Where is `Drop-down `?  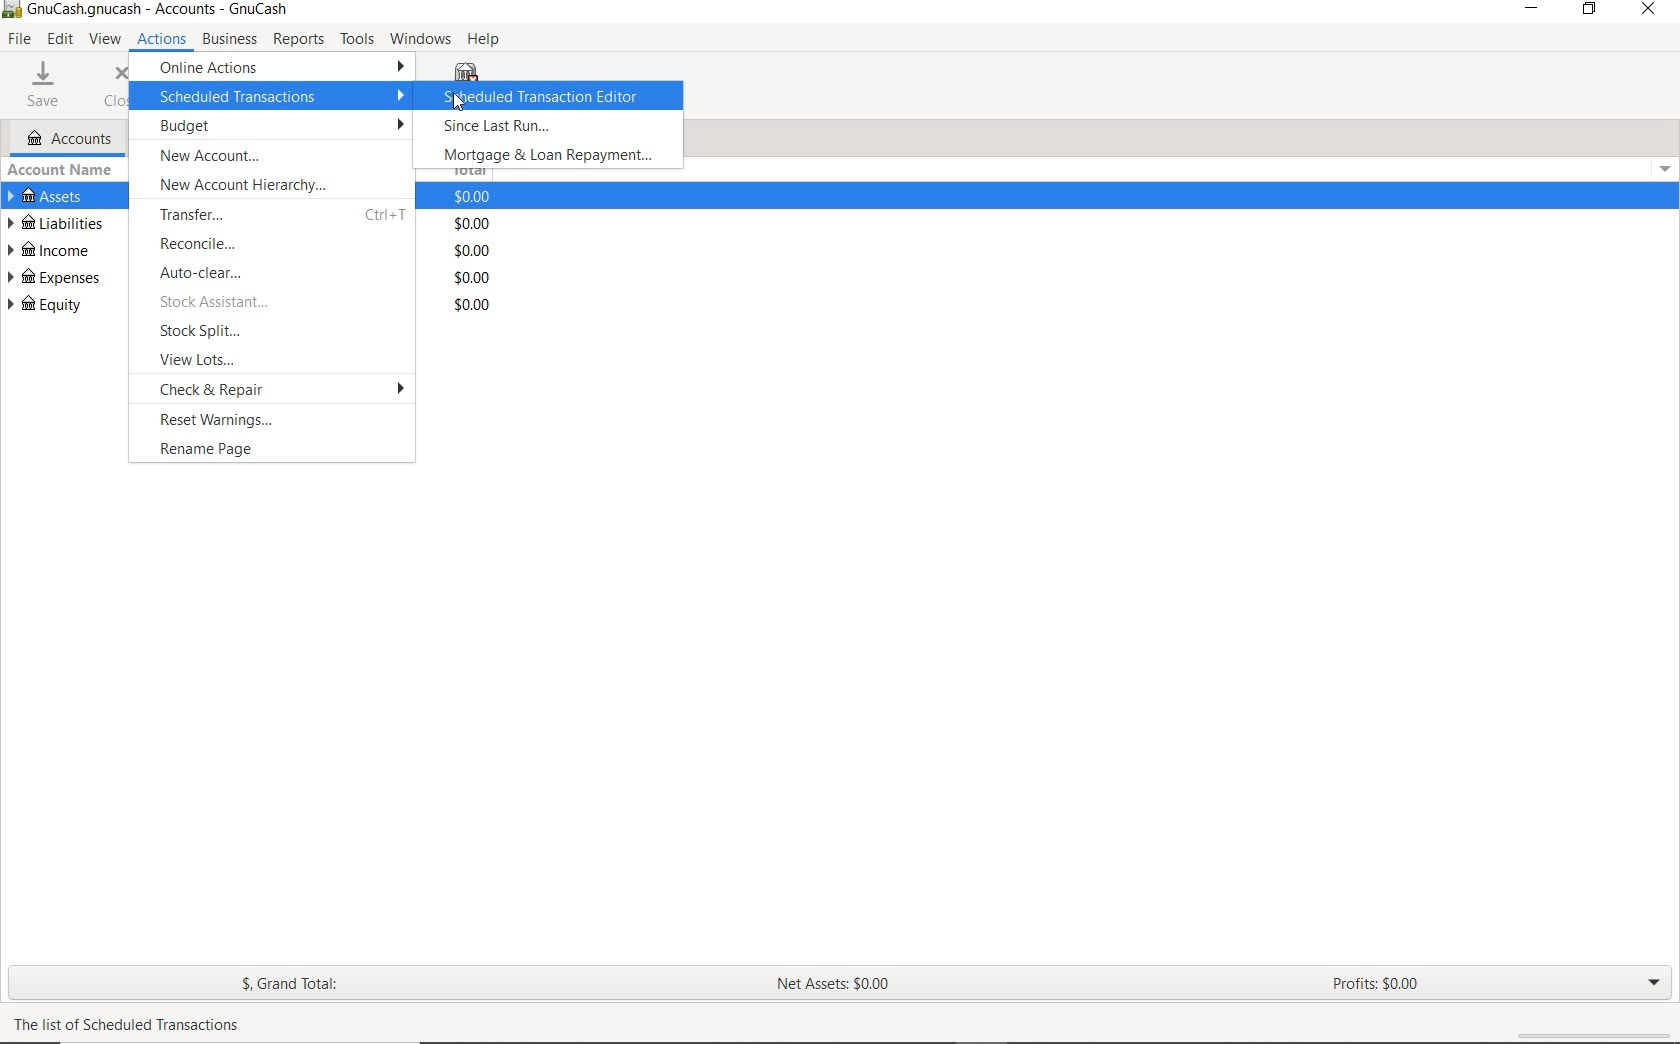
Drop-down  is located at coordinates (1666, 169).